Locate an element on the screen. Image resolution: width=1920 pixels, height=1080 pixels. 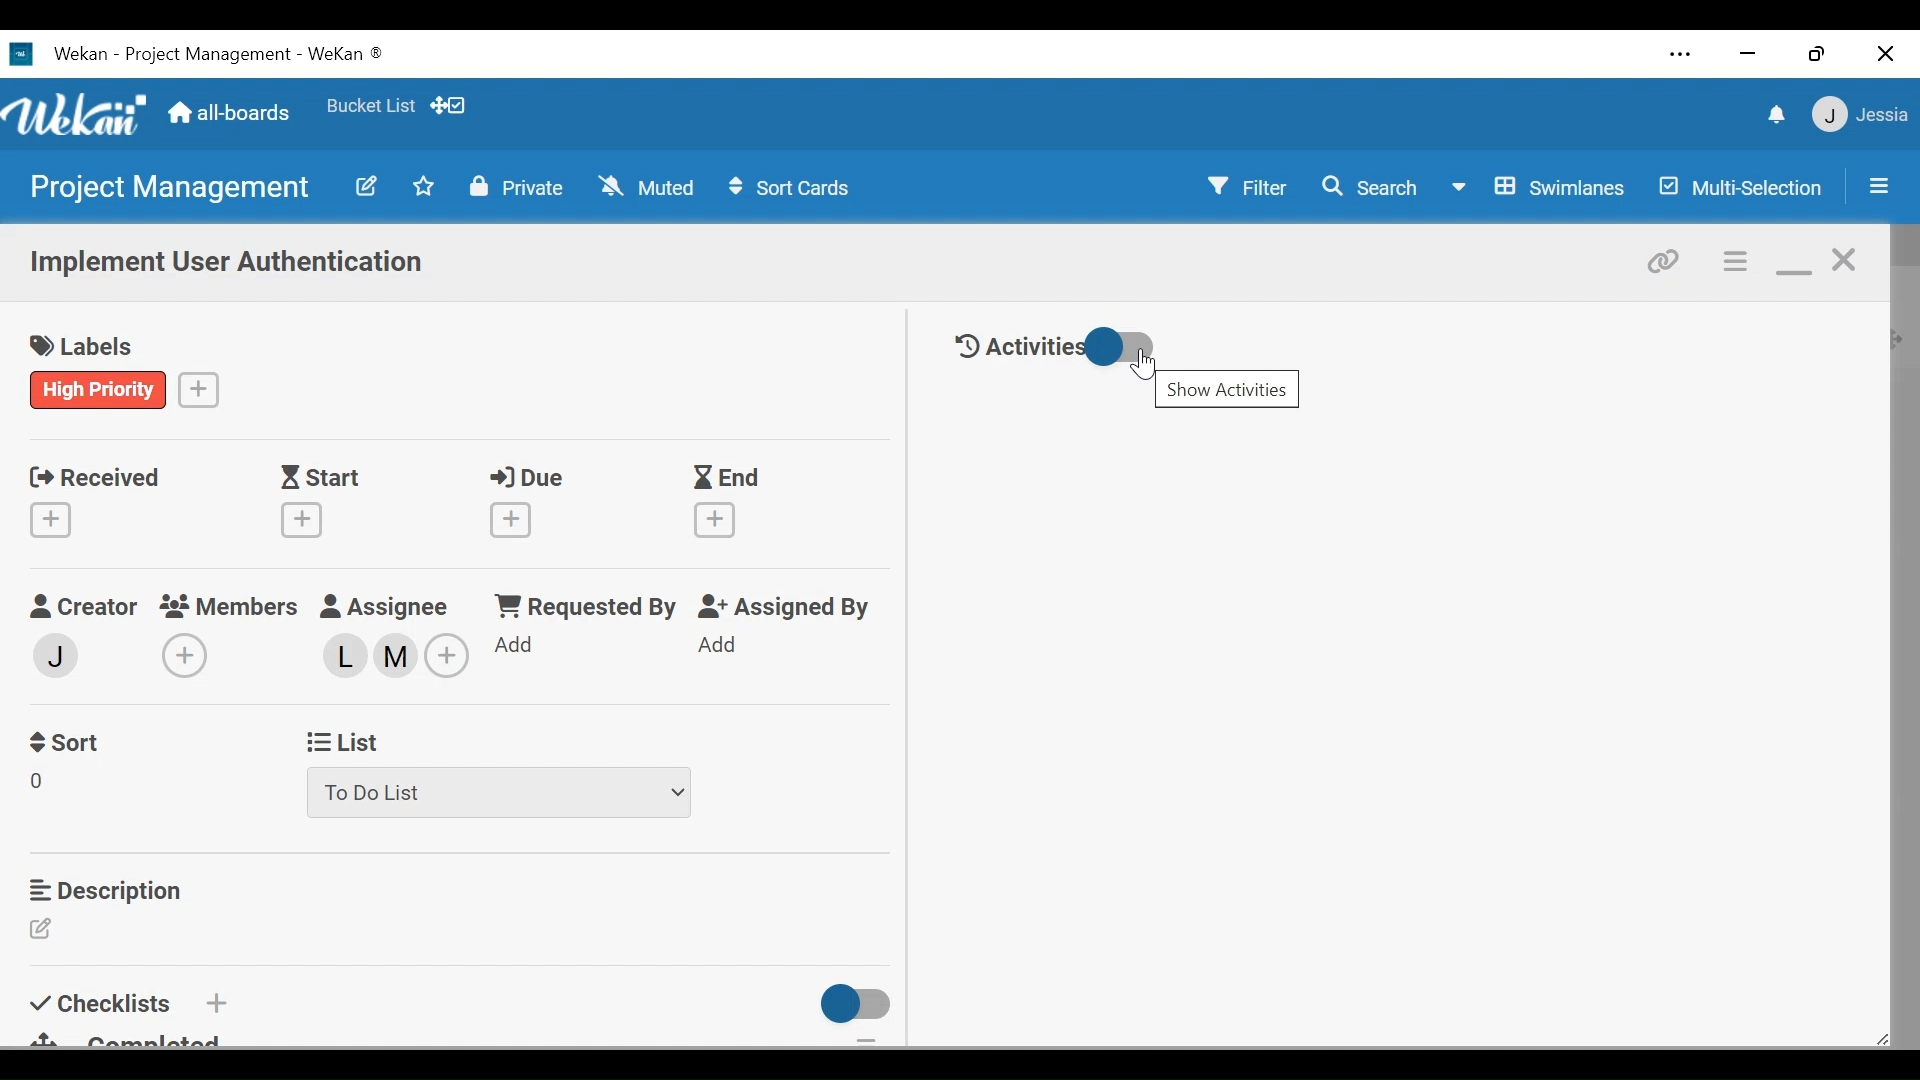
Add members is located at coordinates (447, 656).